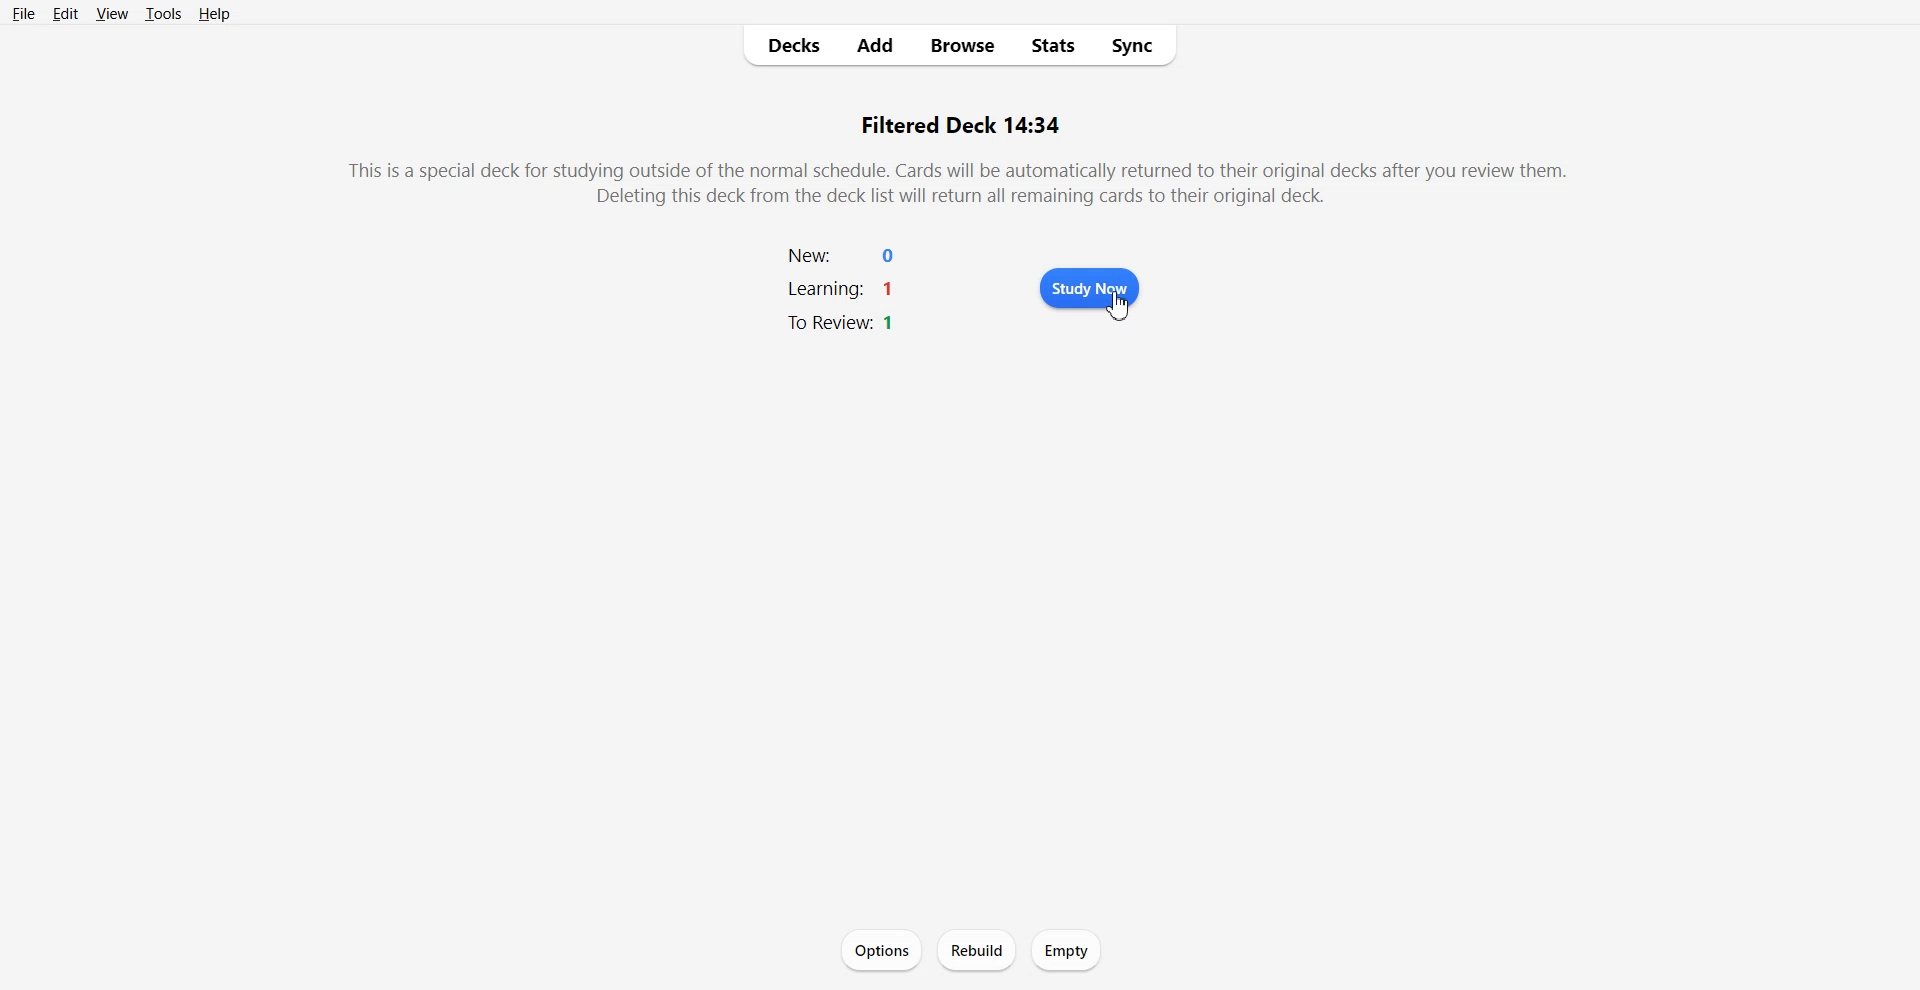 The height and width of the screenshot is (990, 1920). What do you see at coordinates (787, 46) in the screenshot?
I see `Decks` at bounding box center [787, 46].